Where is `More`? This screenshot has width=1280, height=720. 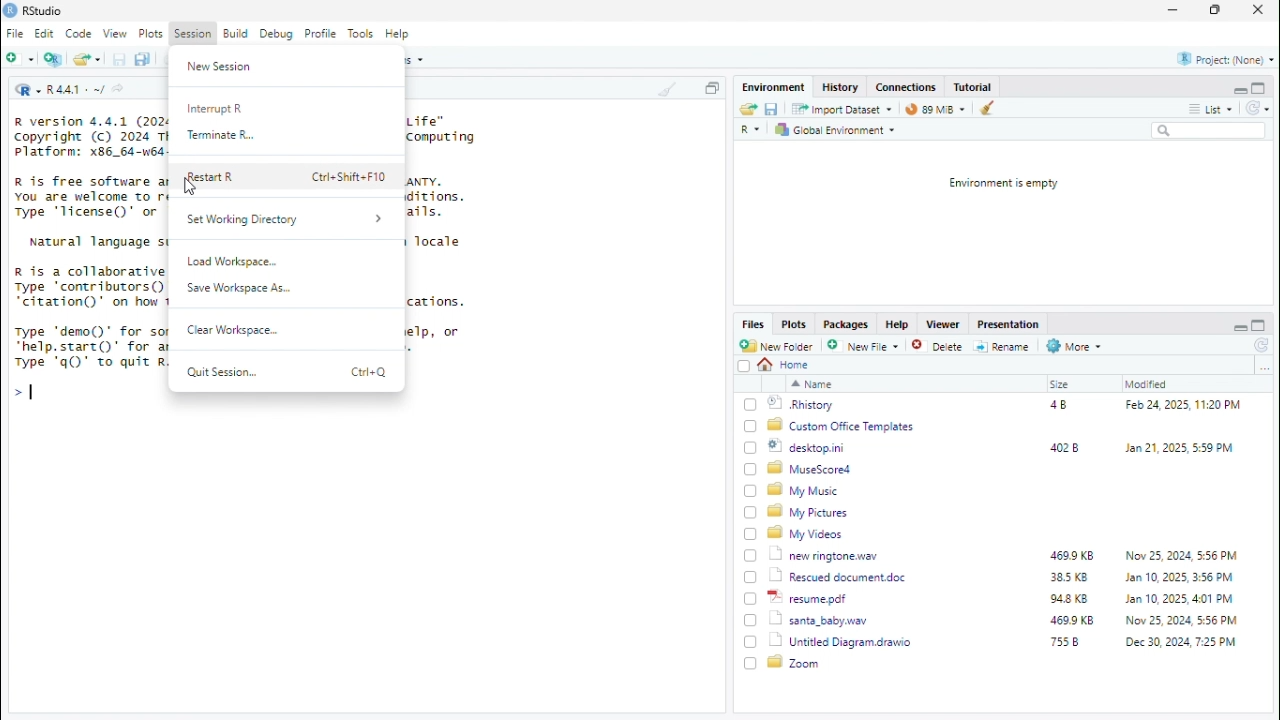 More is located at coordinates (1075, 346).